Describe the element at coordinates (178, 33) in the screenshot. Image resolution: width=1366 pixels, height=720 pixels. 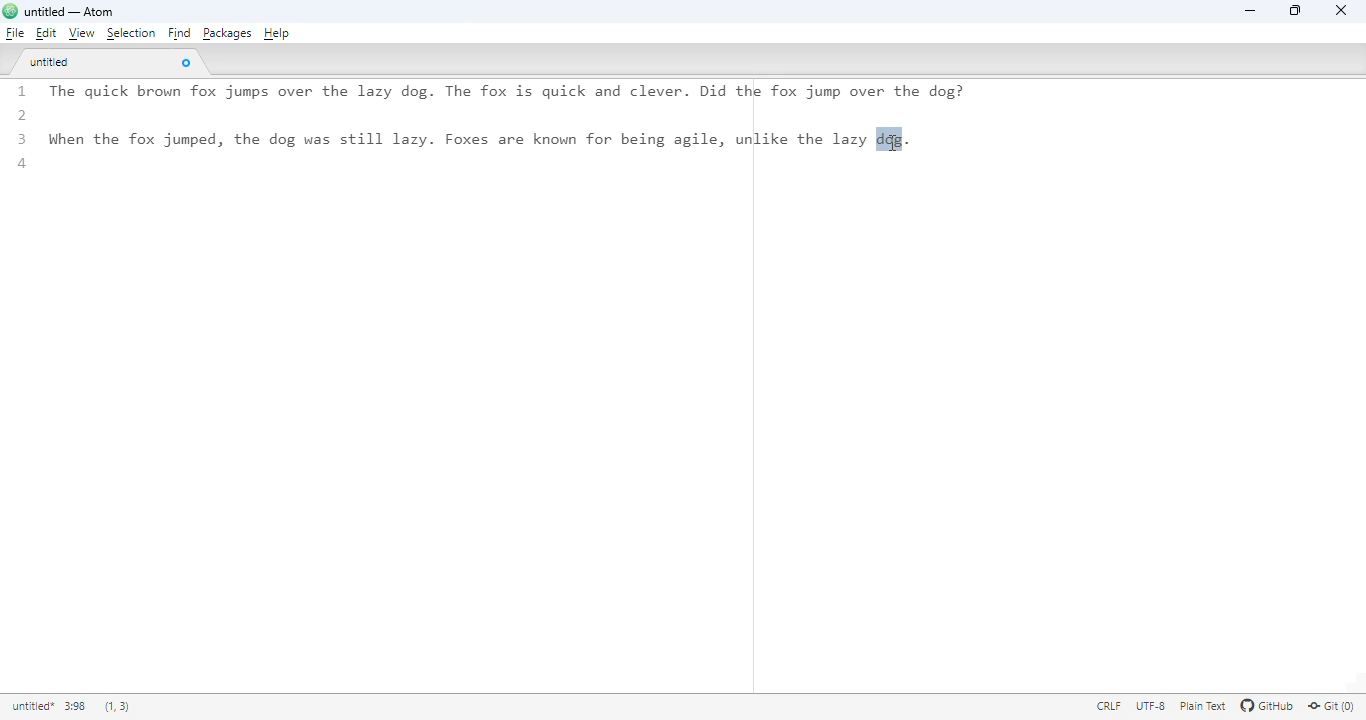
I see `find` at that location.